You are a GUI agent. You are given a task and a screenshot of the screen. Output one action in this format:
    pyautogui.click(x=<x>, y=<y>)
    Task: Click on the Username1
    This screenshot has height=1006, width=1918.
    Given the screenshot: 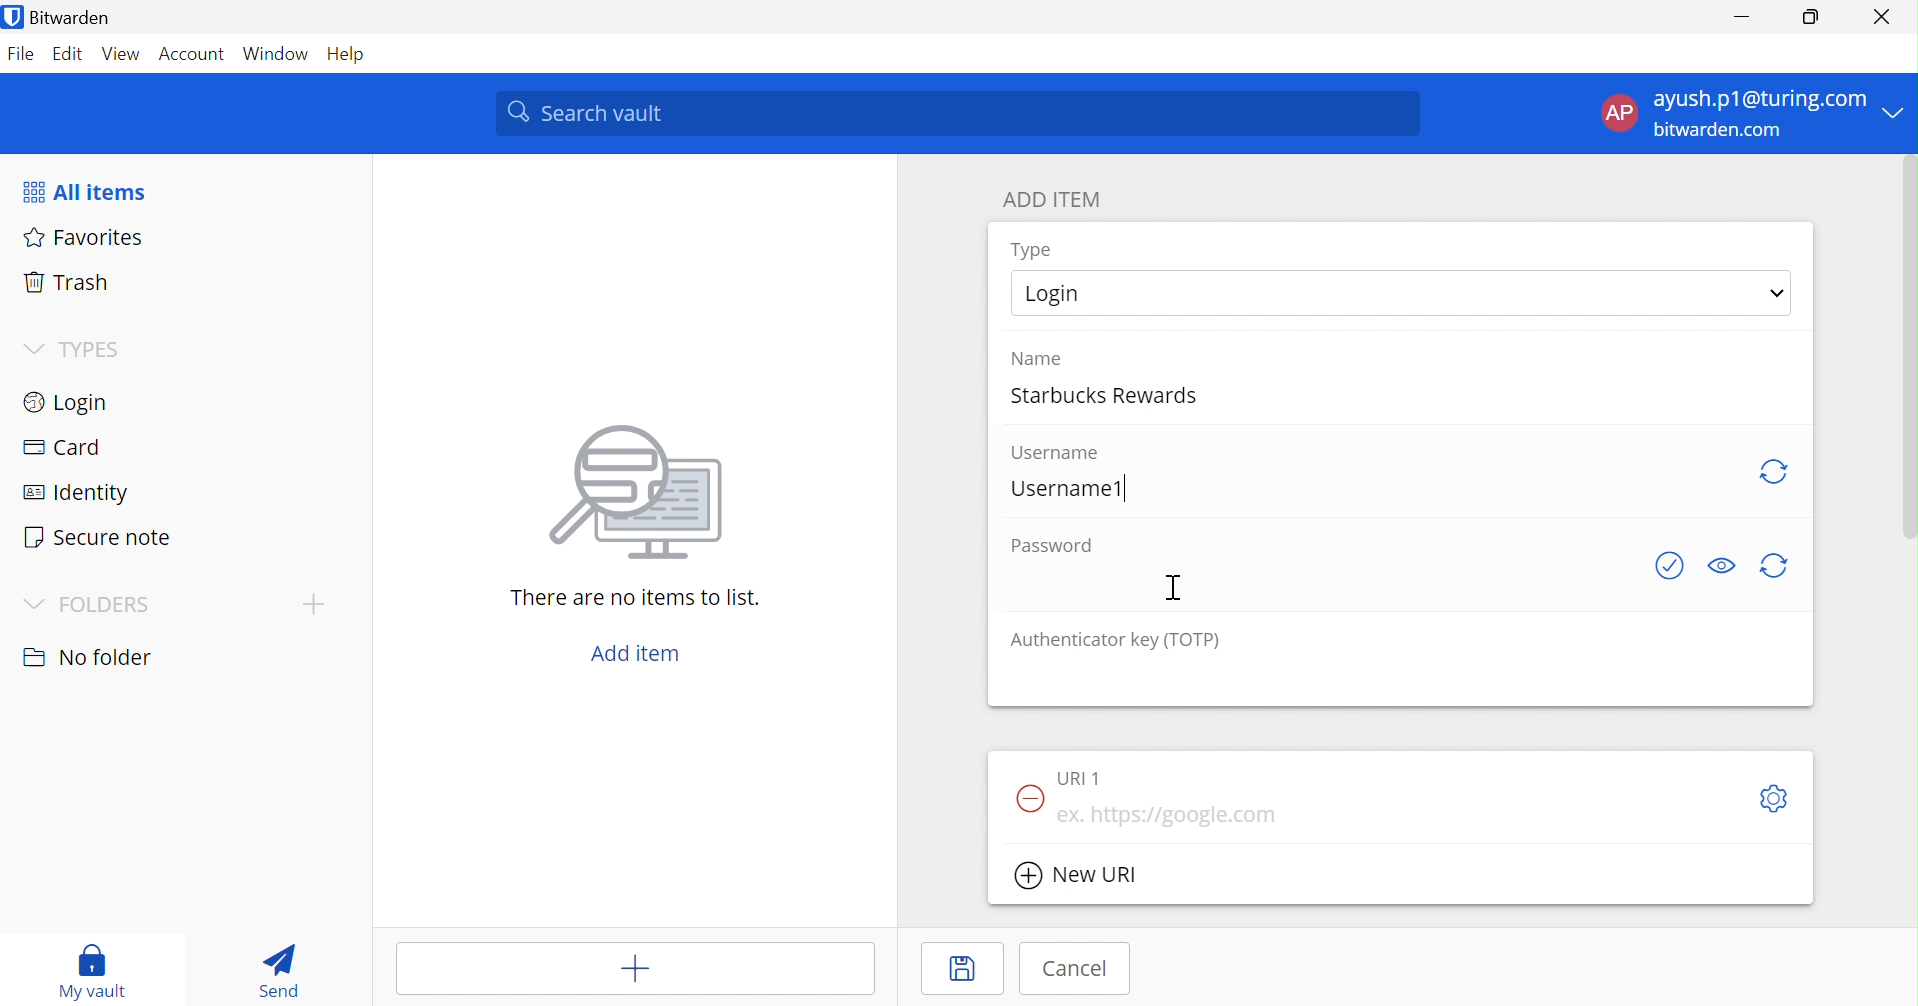 What is the action you would take?
    pyautogui.click(x=1069, y=487)
    